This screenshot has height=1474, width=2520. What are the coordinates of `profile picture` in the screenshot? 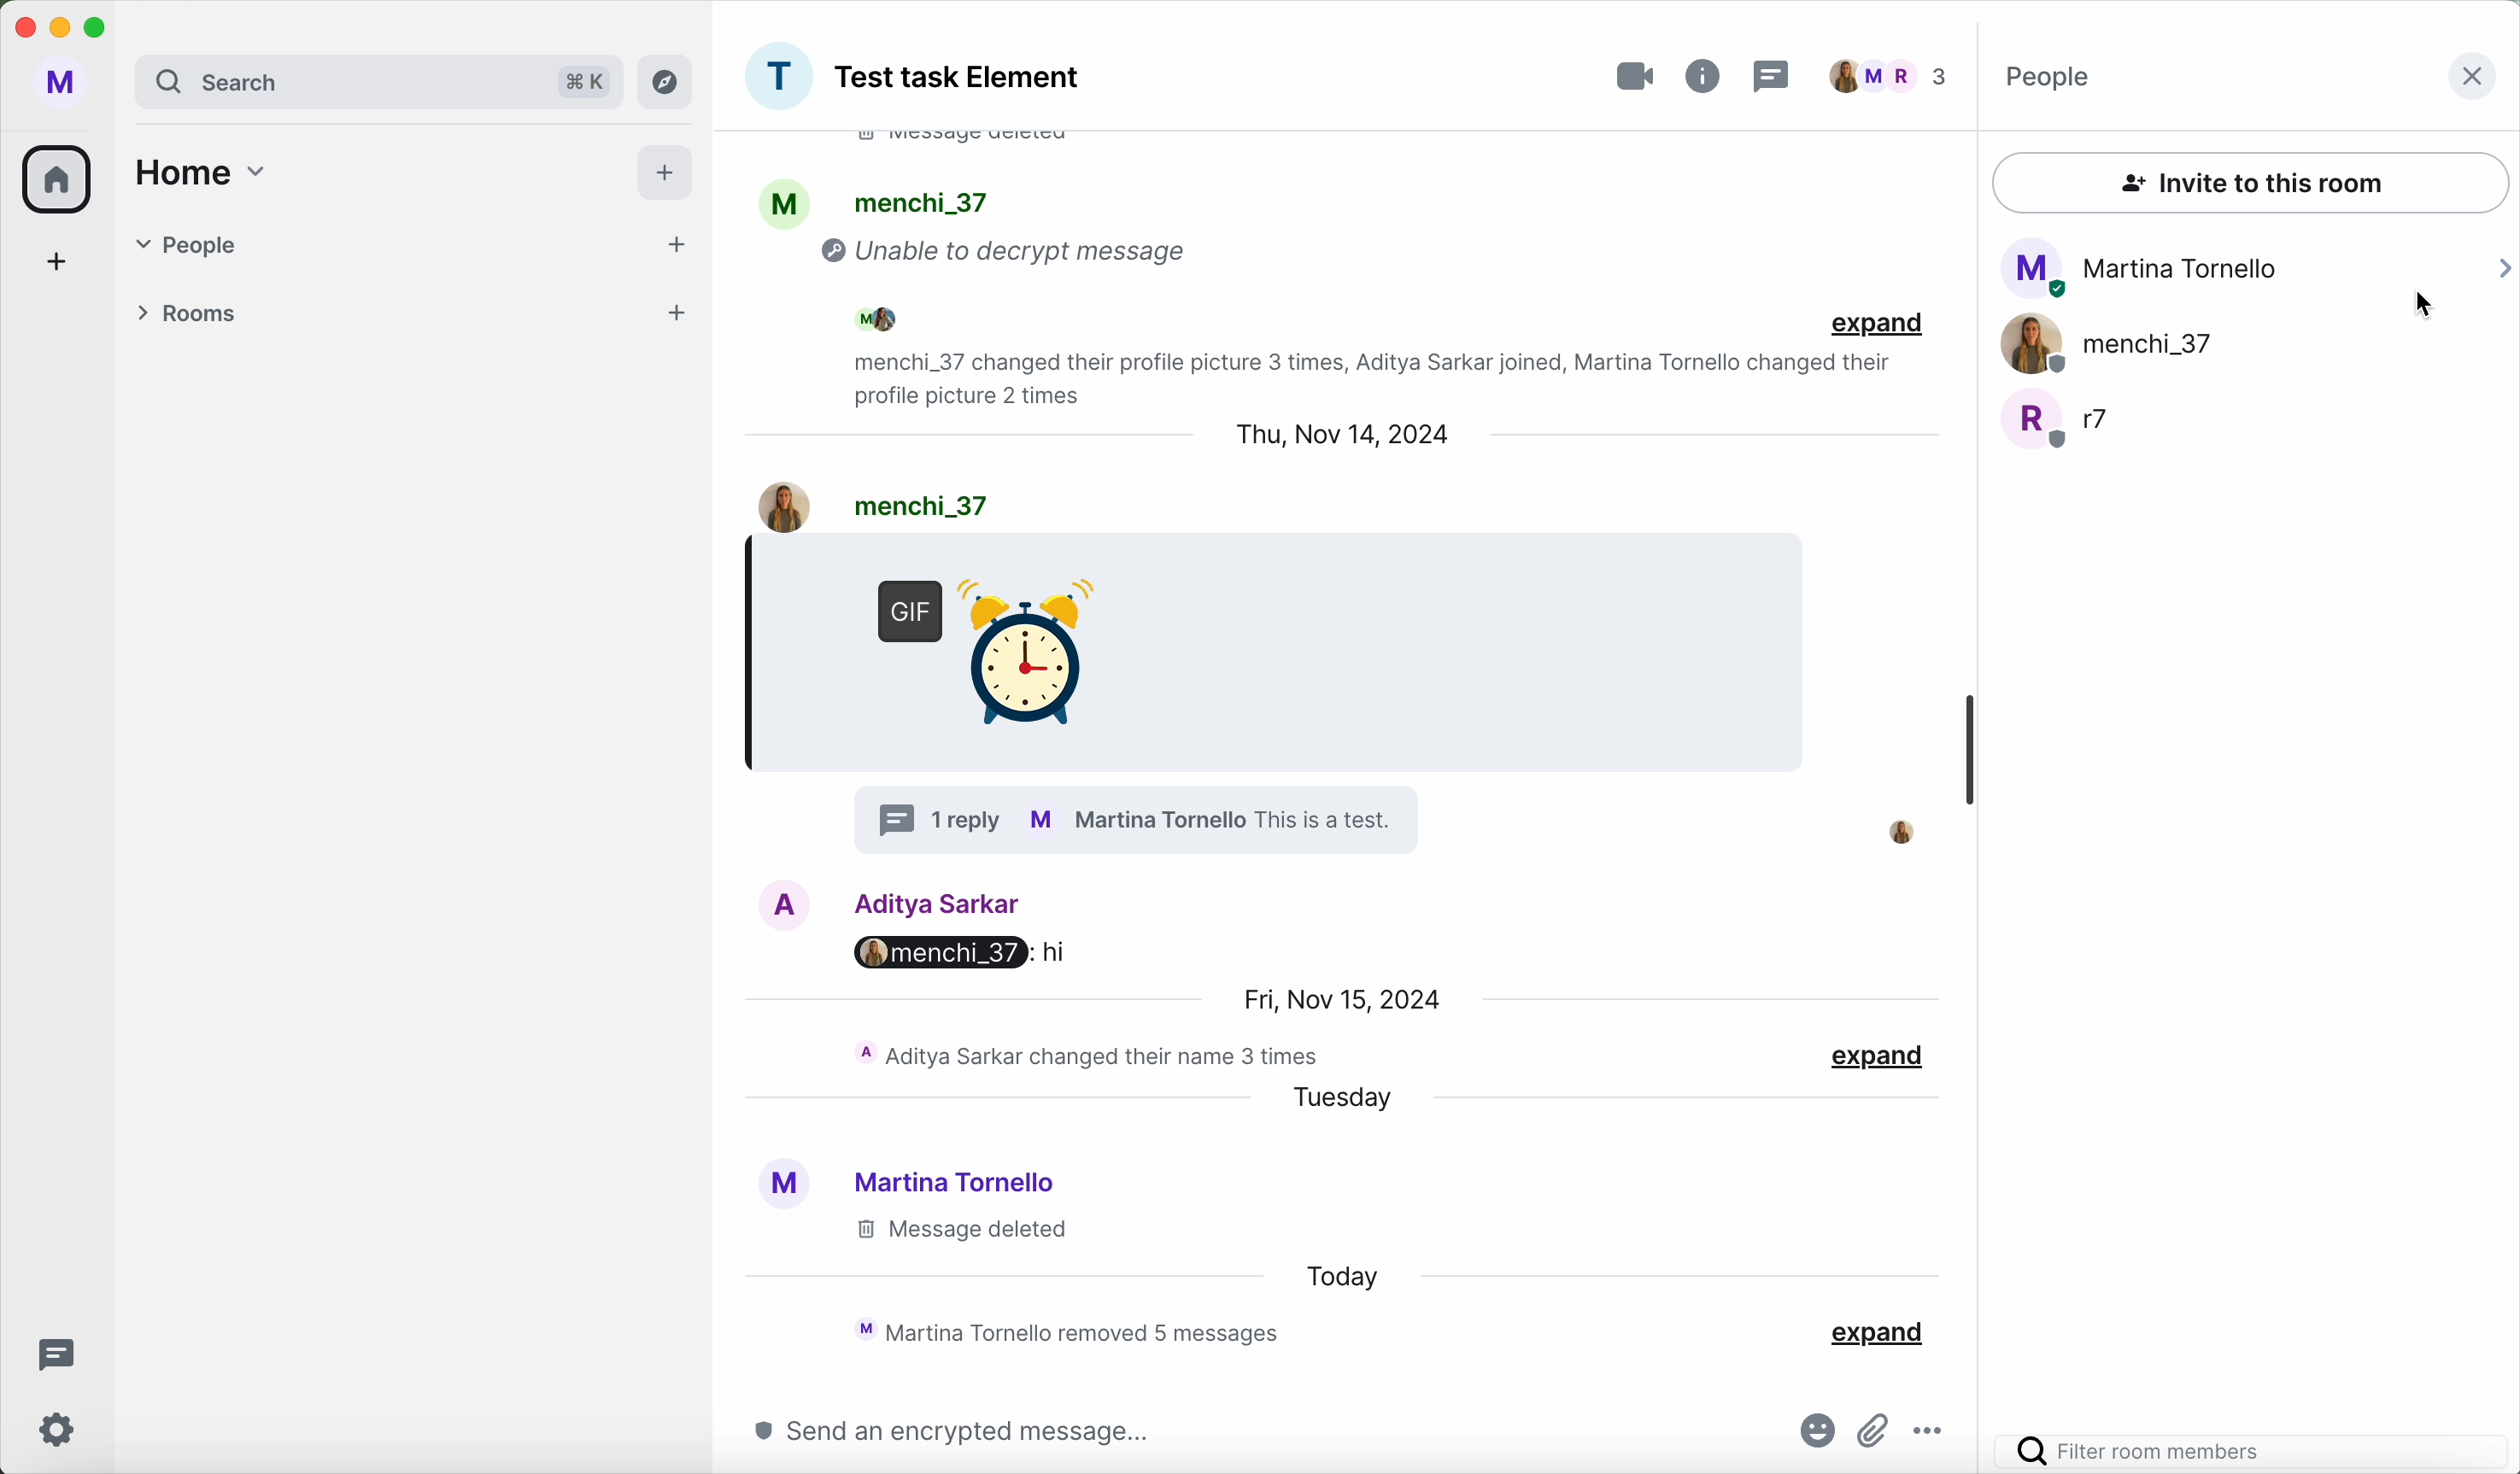 It's located at (779, 1187).